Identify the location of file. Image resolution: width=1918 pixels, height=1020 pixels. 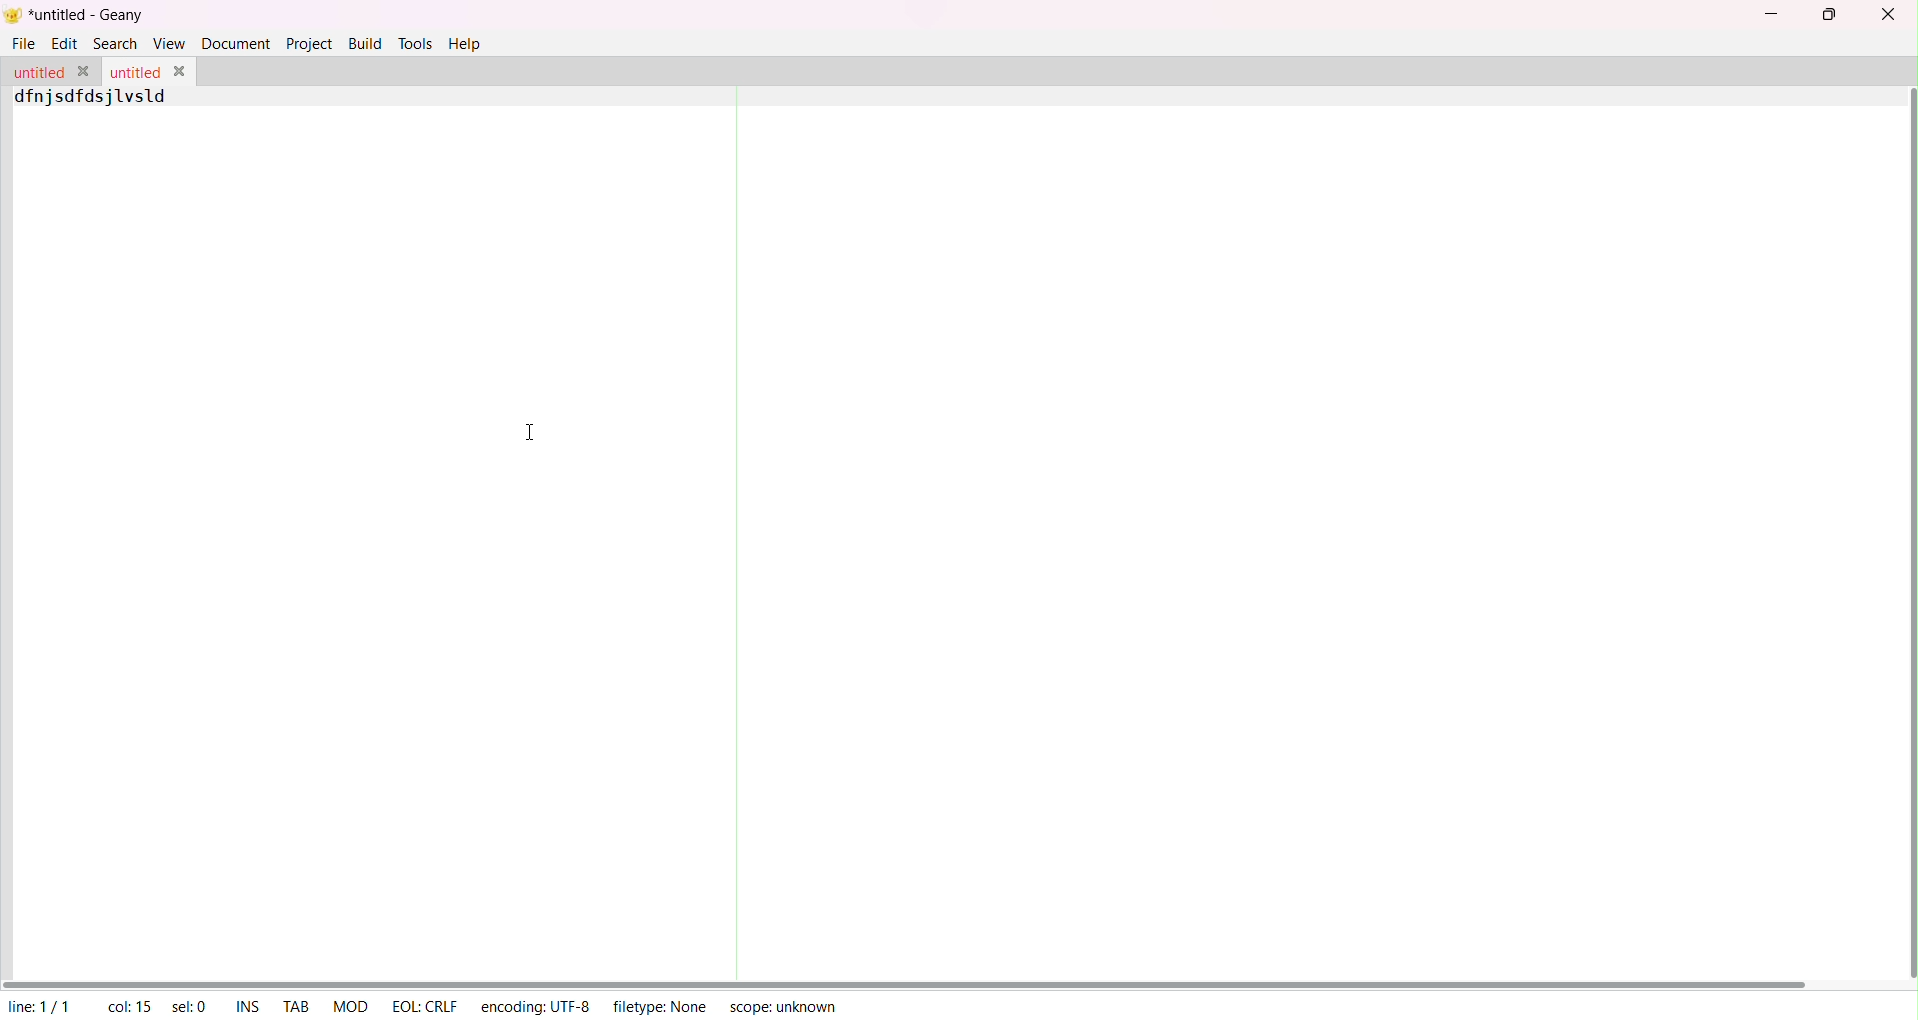
(26, 43).